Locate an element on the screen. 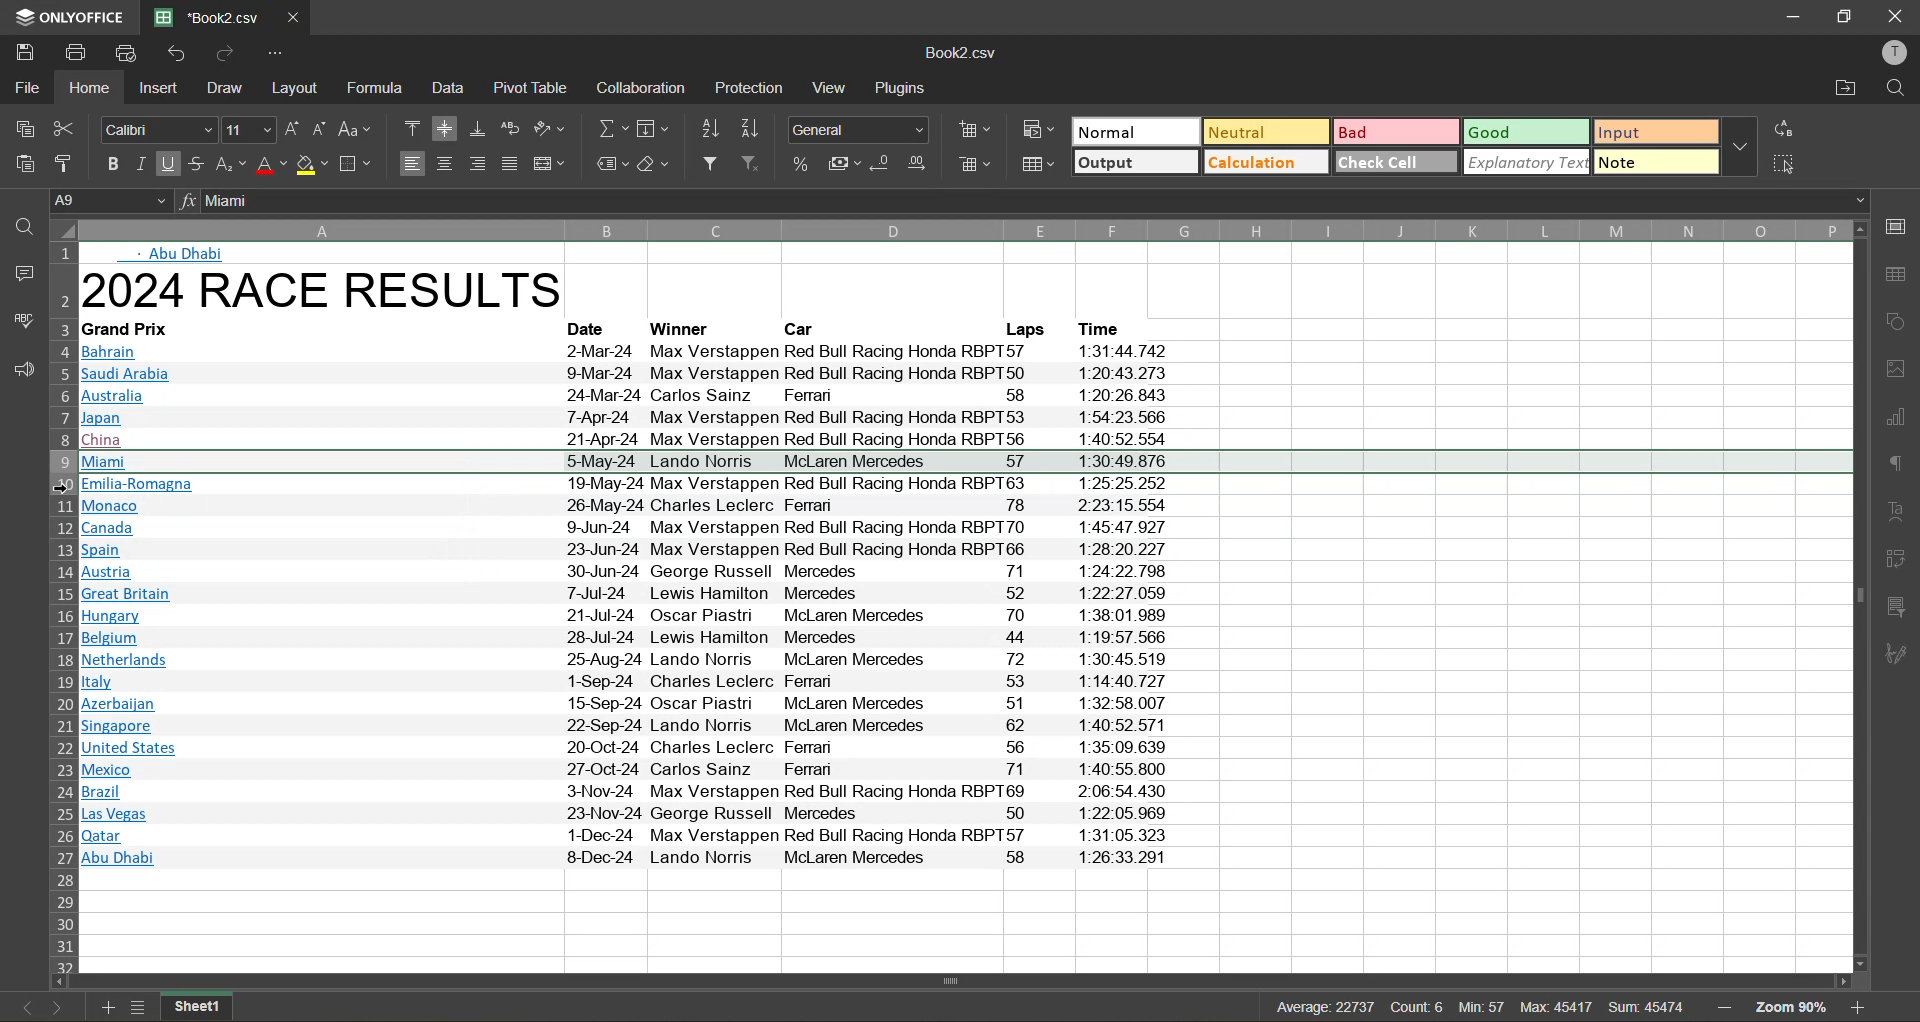 The width and height of the screenshot is (1920, 1022). ll Mexico 27-Oct-24 Carlos Sainz Ferran 71 1:40:55.800 is located at coordinates (634, 770).